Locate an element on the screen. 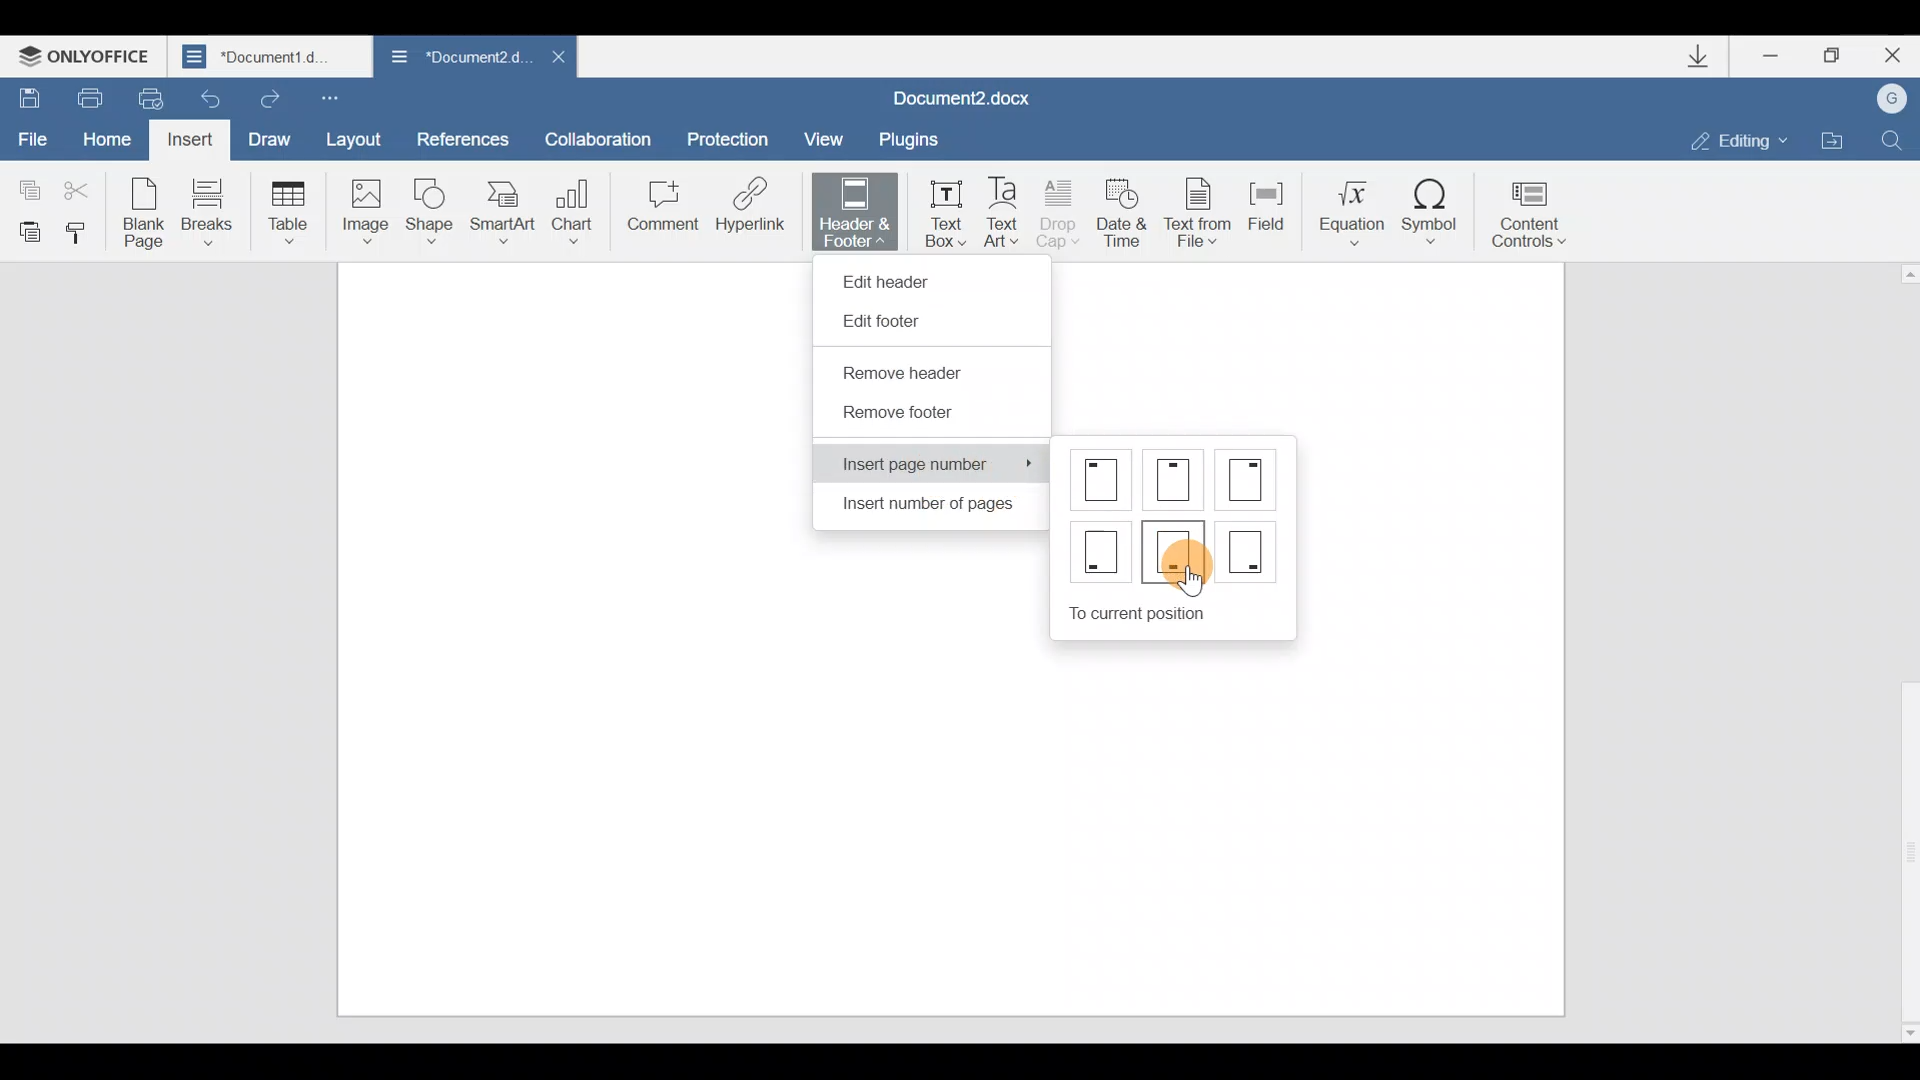  Minimize is located at coordinates (1765, 58).